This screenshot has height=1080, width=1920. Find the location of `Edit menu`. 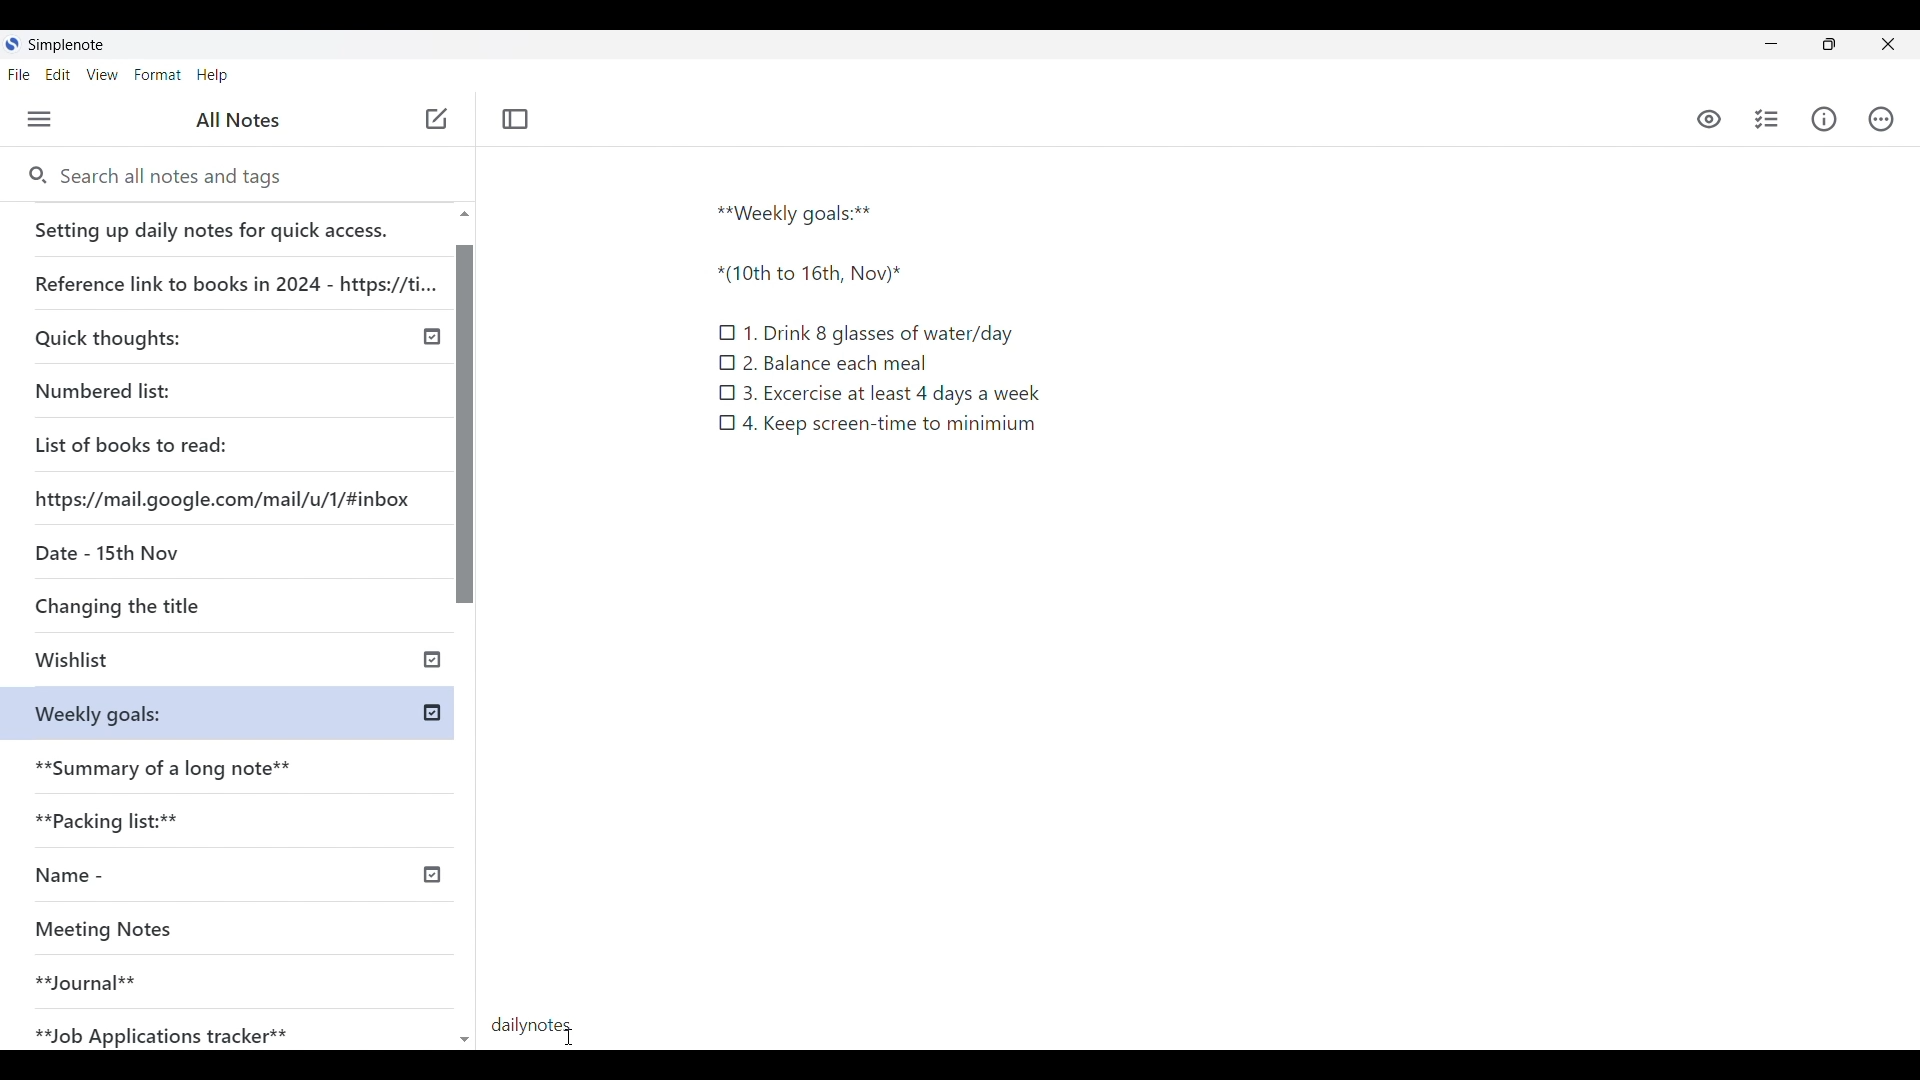

Edit menu is located at coordinates (58, 75).